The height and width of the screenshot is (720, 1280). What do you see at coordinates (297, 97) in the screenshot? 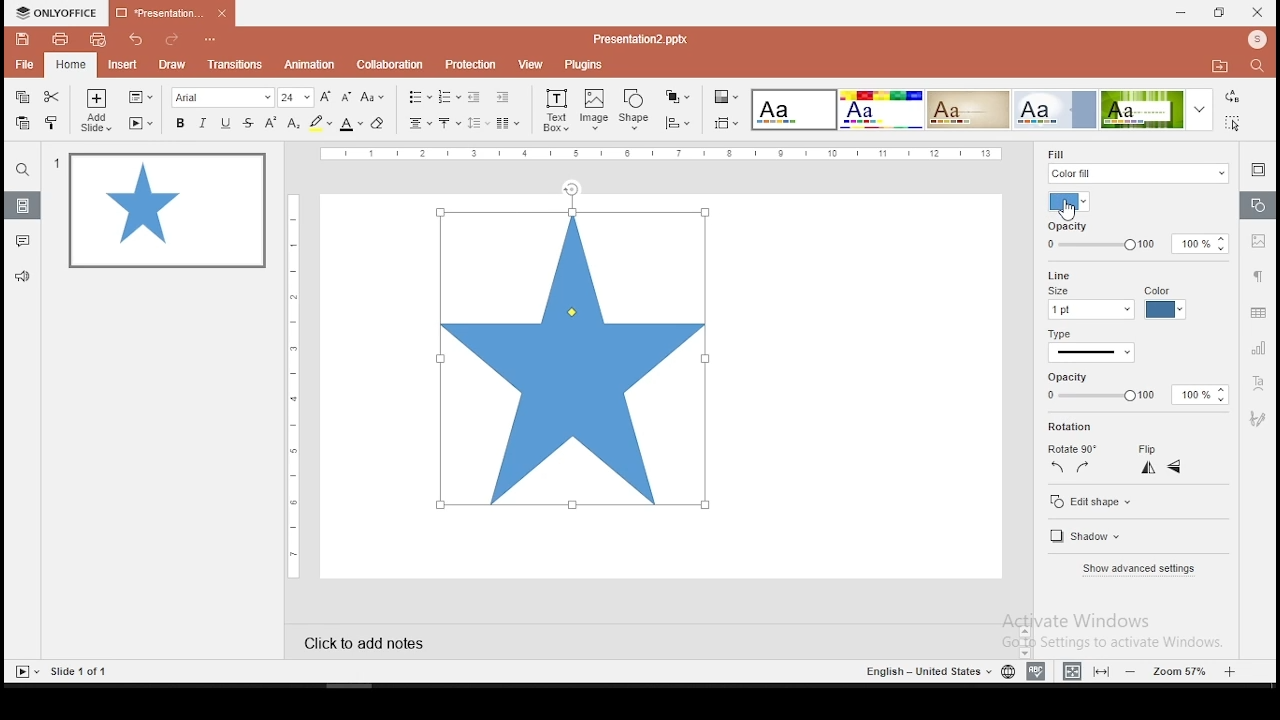
I see `font size` at bounding box center [297, 97].